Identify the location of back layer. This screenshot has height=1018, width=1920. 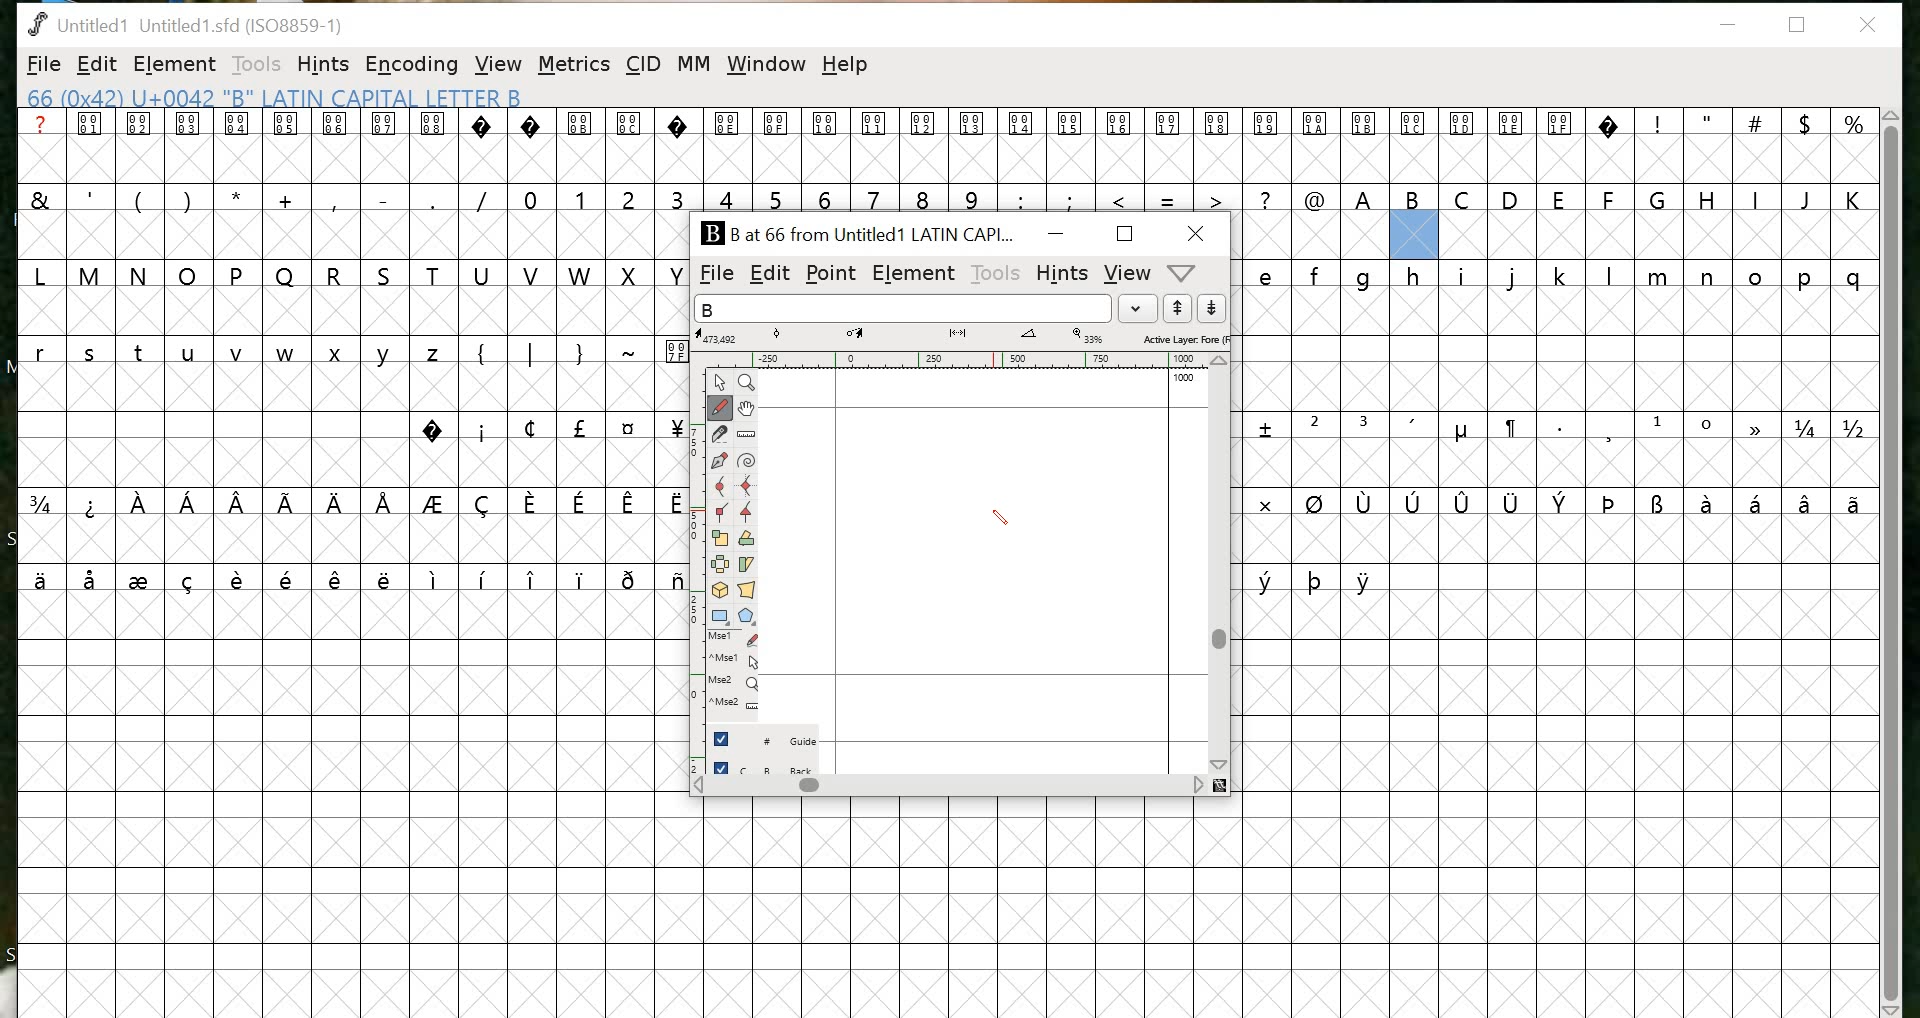
(766, 766).